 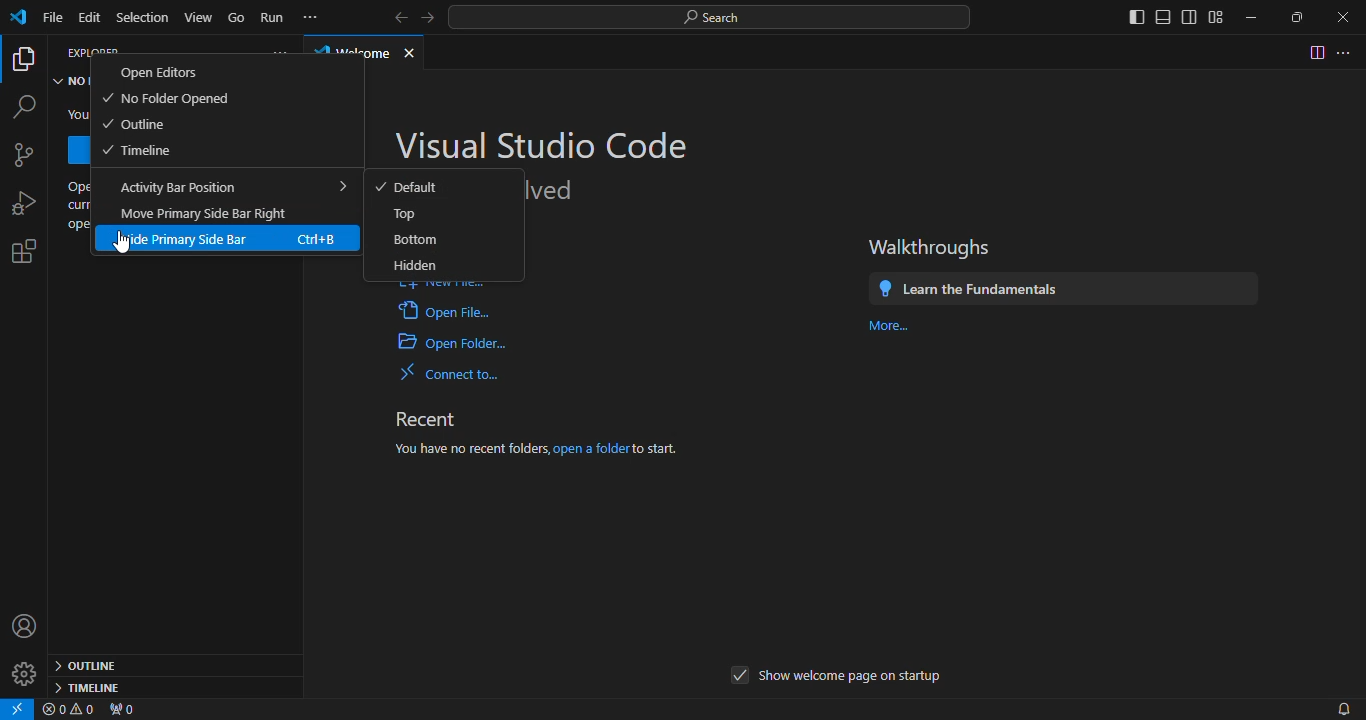 What do you see at coordinates (89, 51) in the screenshot?
I see `Explorer` at bounding box center [89, 51].